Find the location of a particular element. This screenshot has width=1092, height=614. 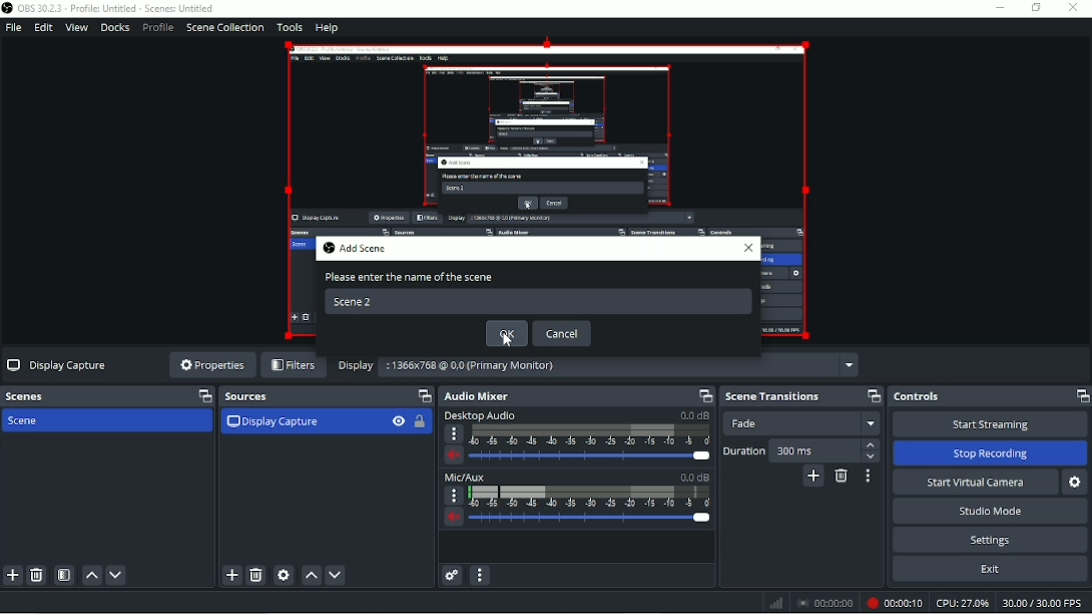

Studio mode is located at coordinates (990, 510).